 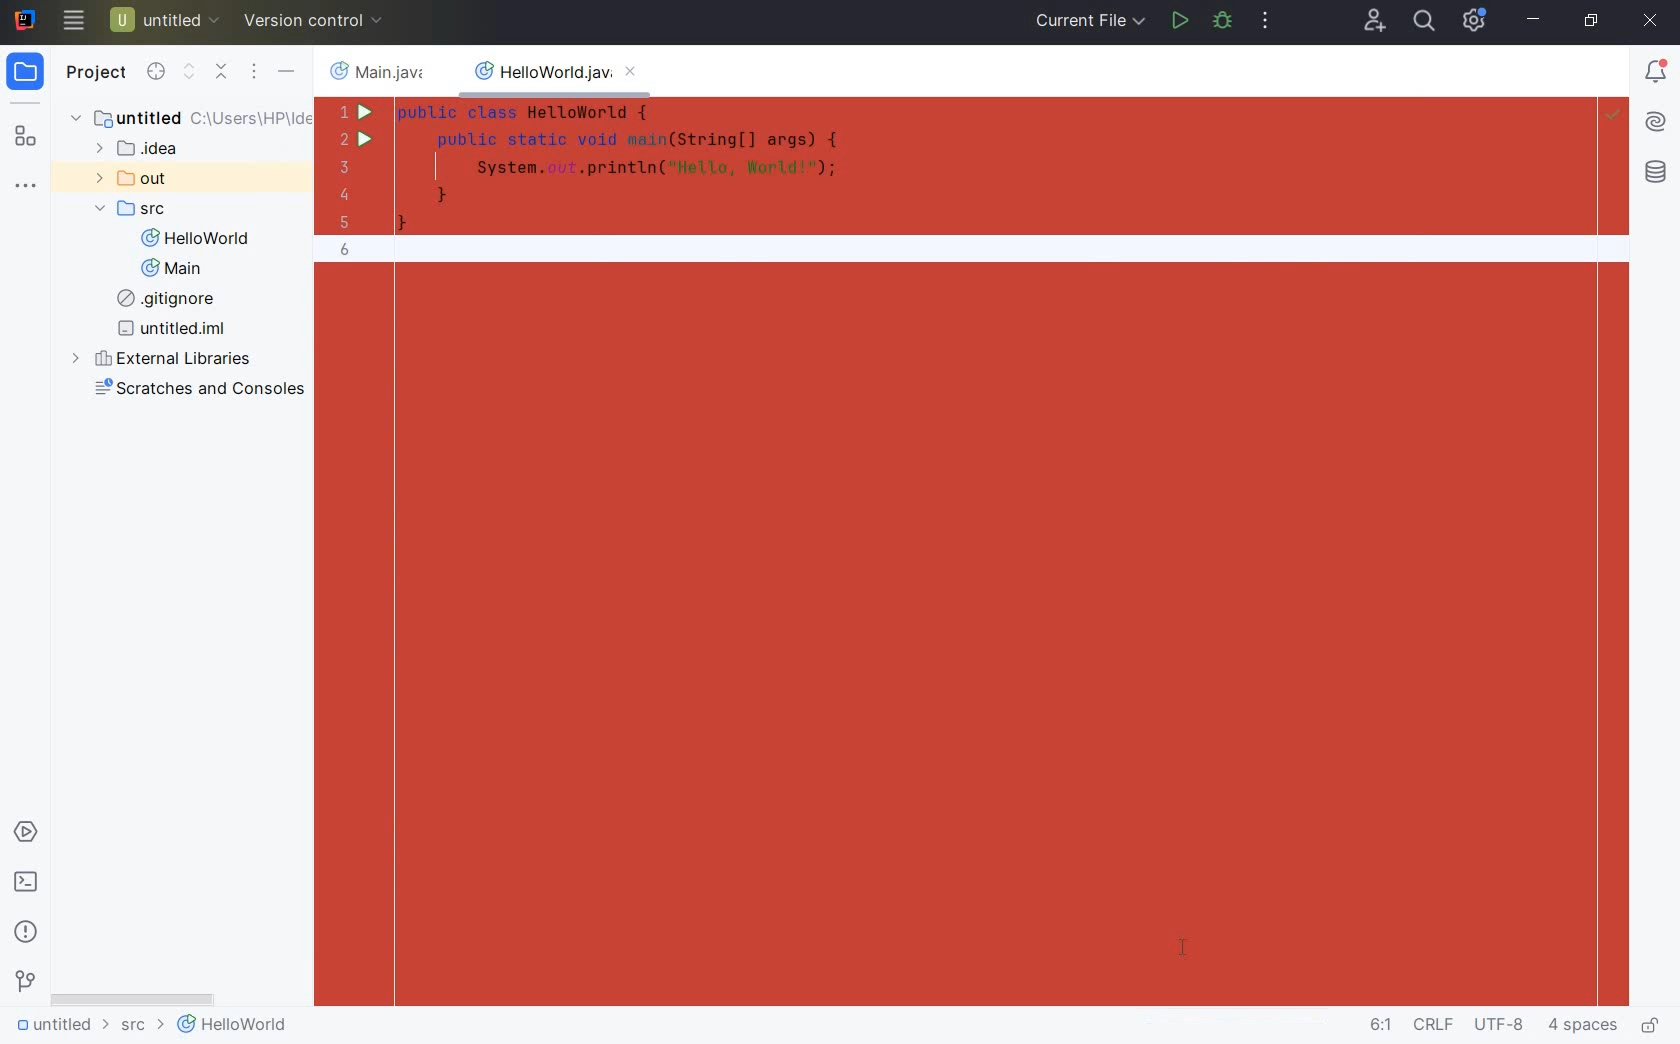 What do you see at coordinates (25, 833) in the screenshot?
I see `services` at bounding box center [25, 833].